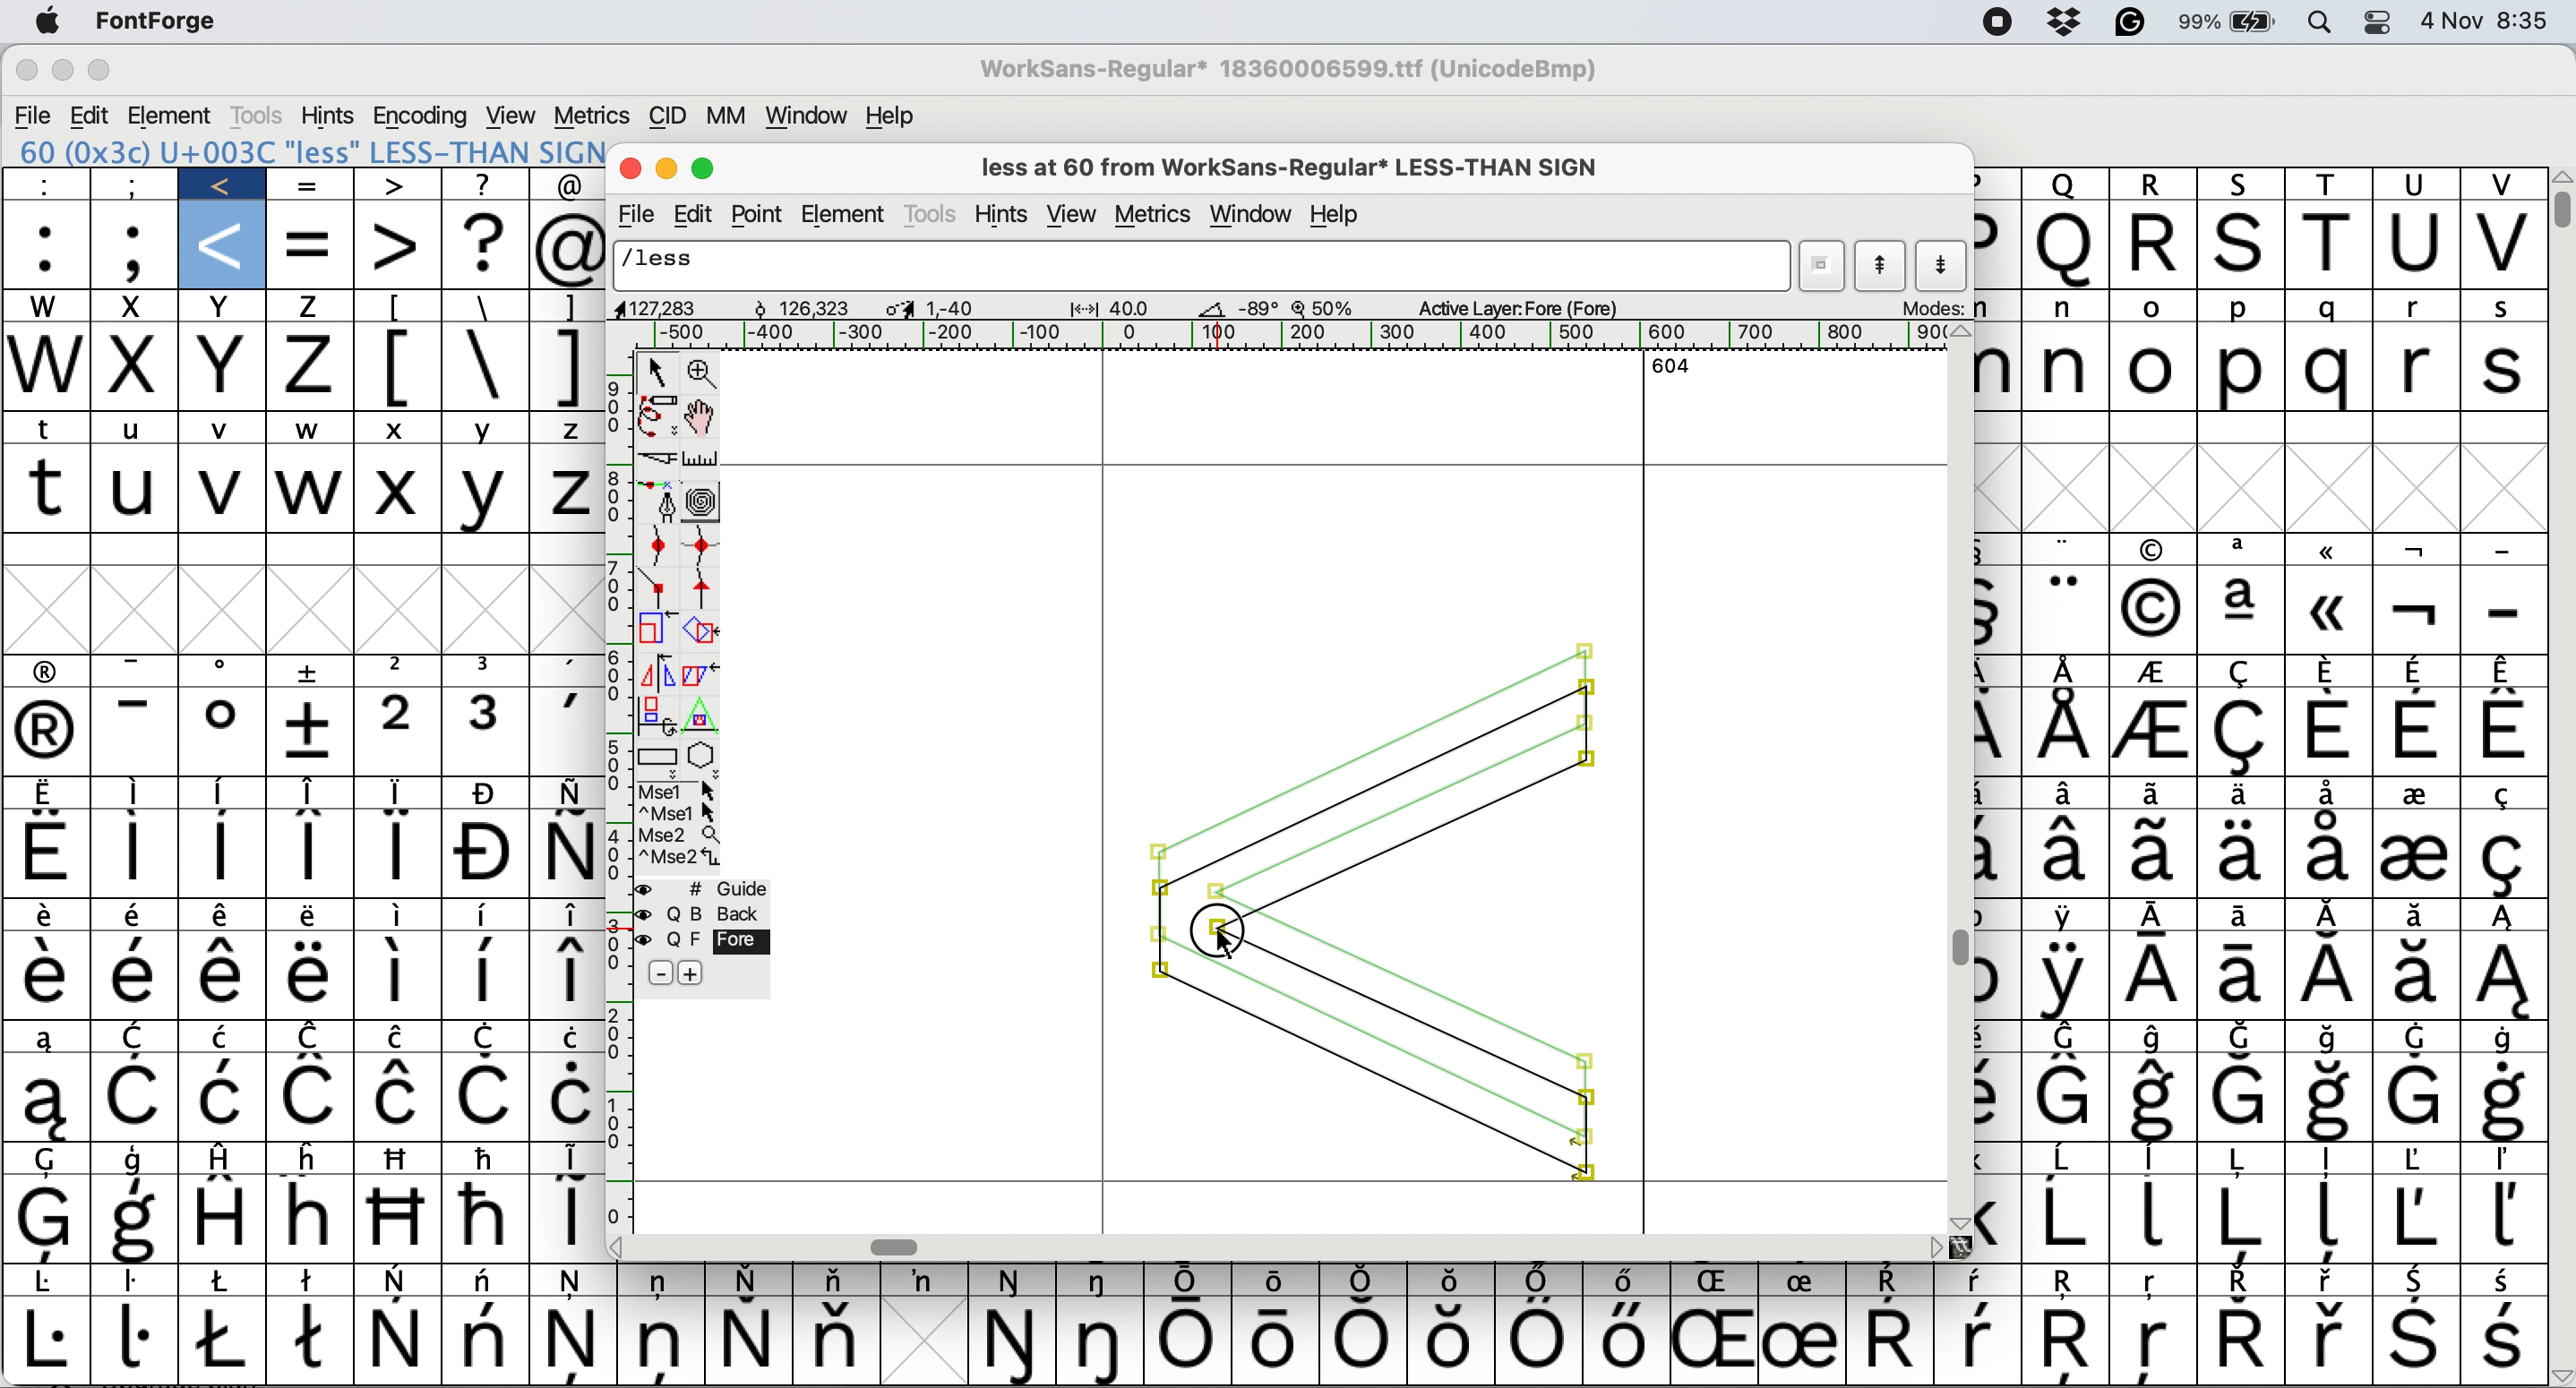 Image resolution: width=2576 pixels, height=1388 pixels. Describe the element at coordinates (2245, 184) in the screenshot. I see `s` at that location.